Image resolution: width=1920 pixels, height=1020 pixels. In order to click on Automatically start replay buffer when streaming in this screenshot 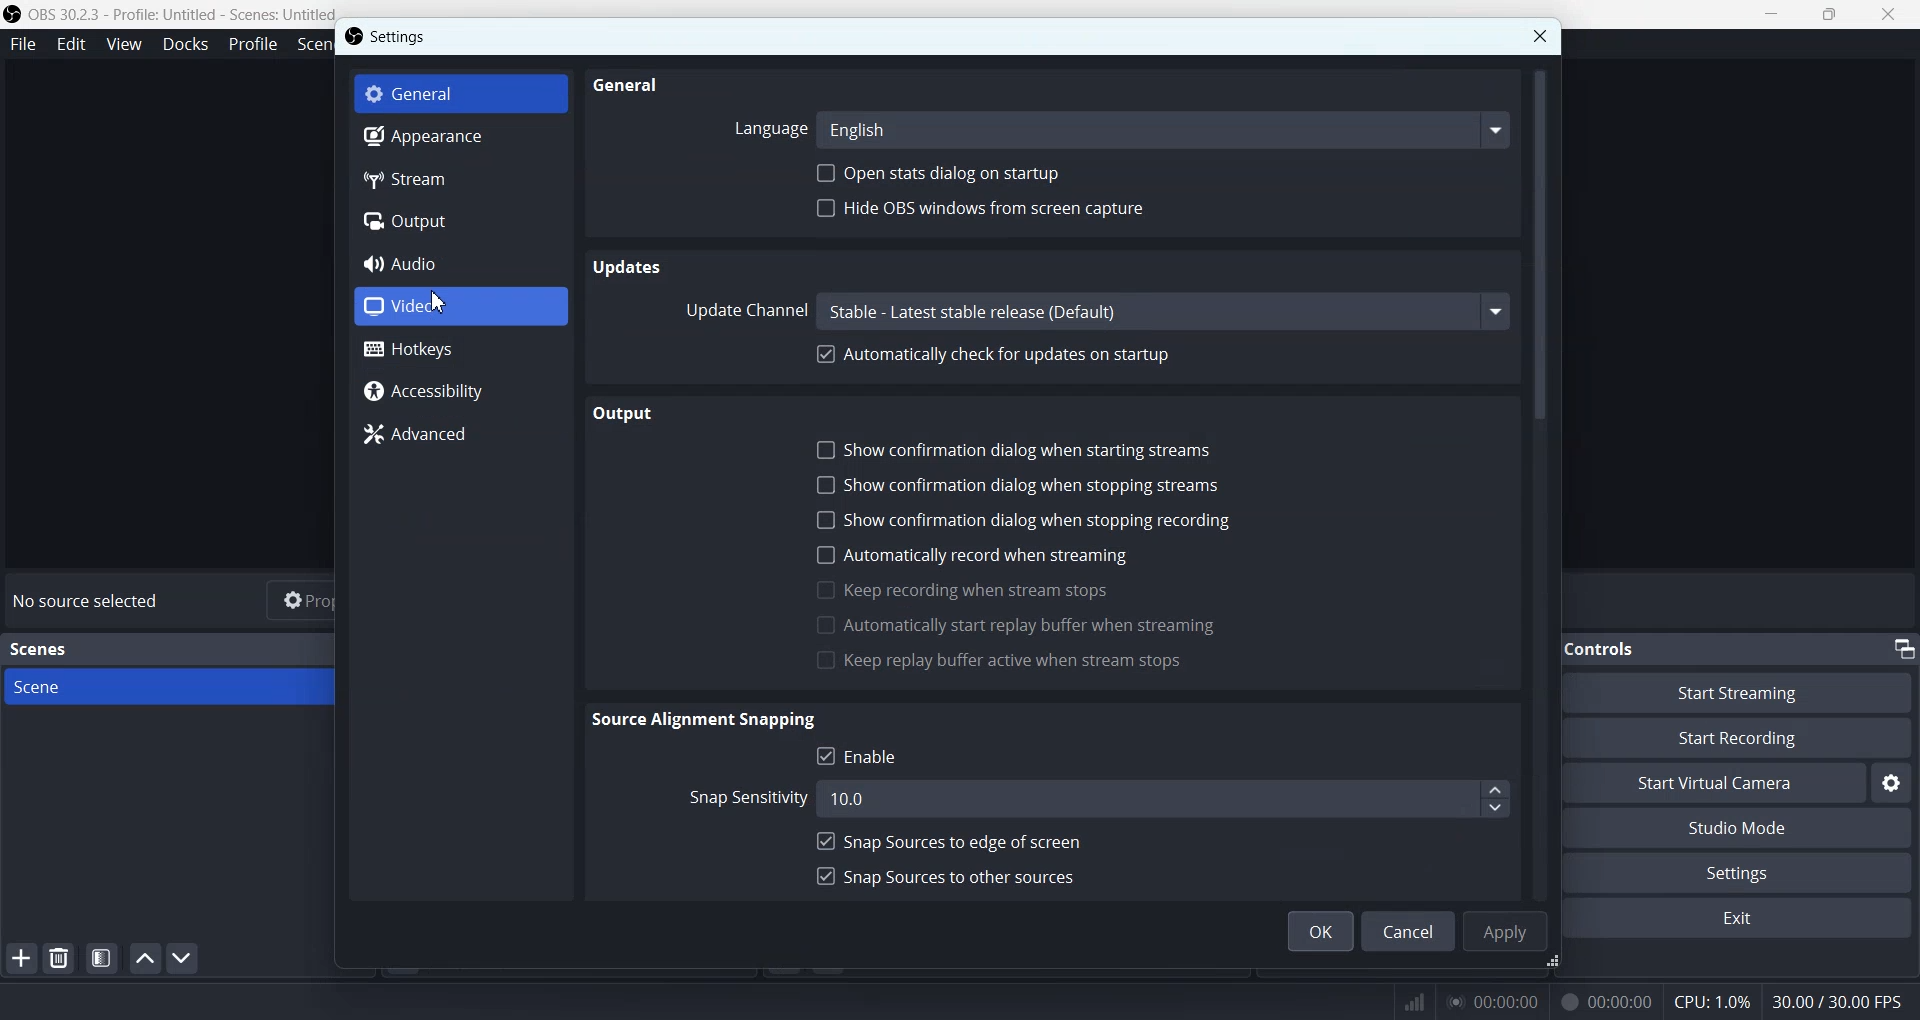, I will do `click(1036, 626)`.